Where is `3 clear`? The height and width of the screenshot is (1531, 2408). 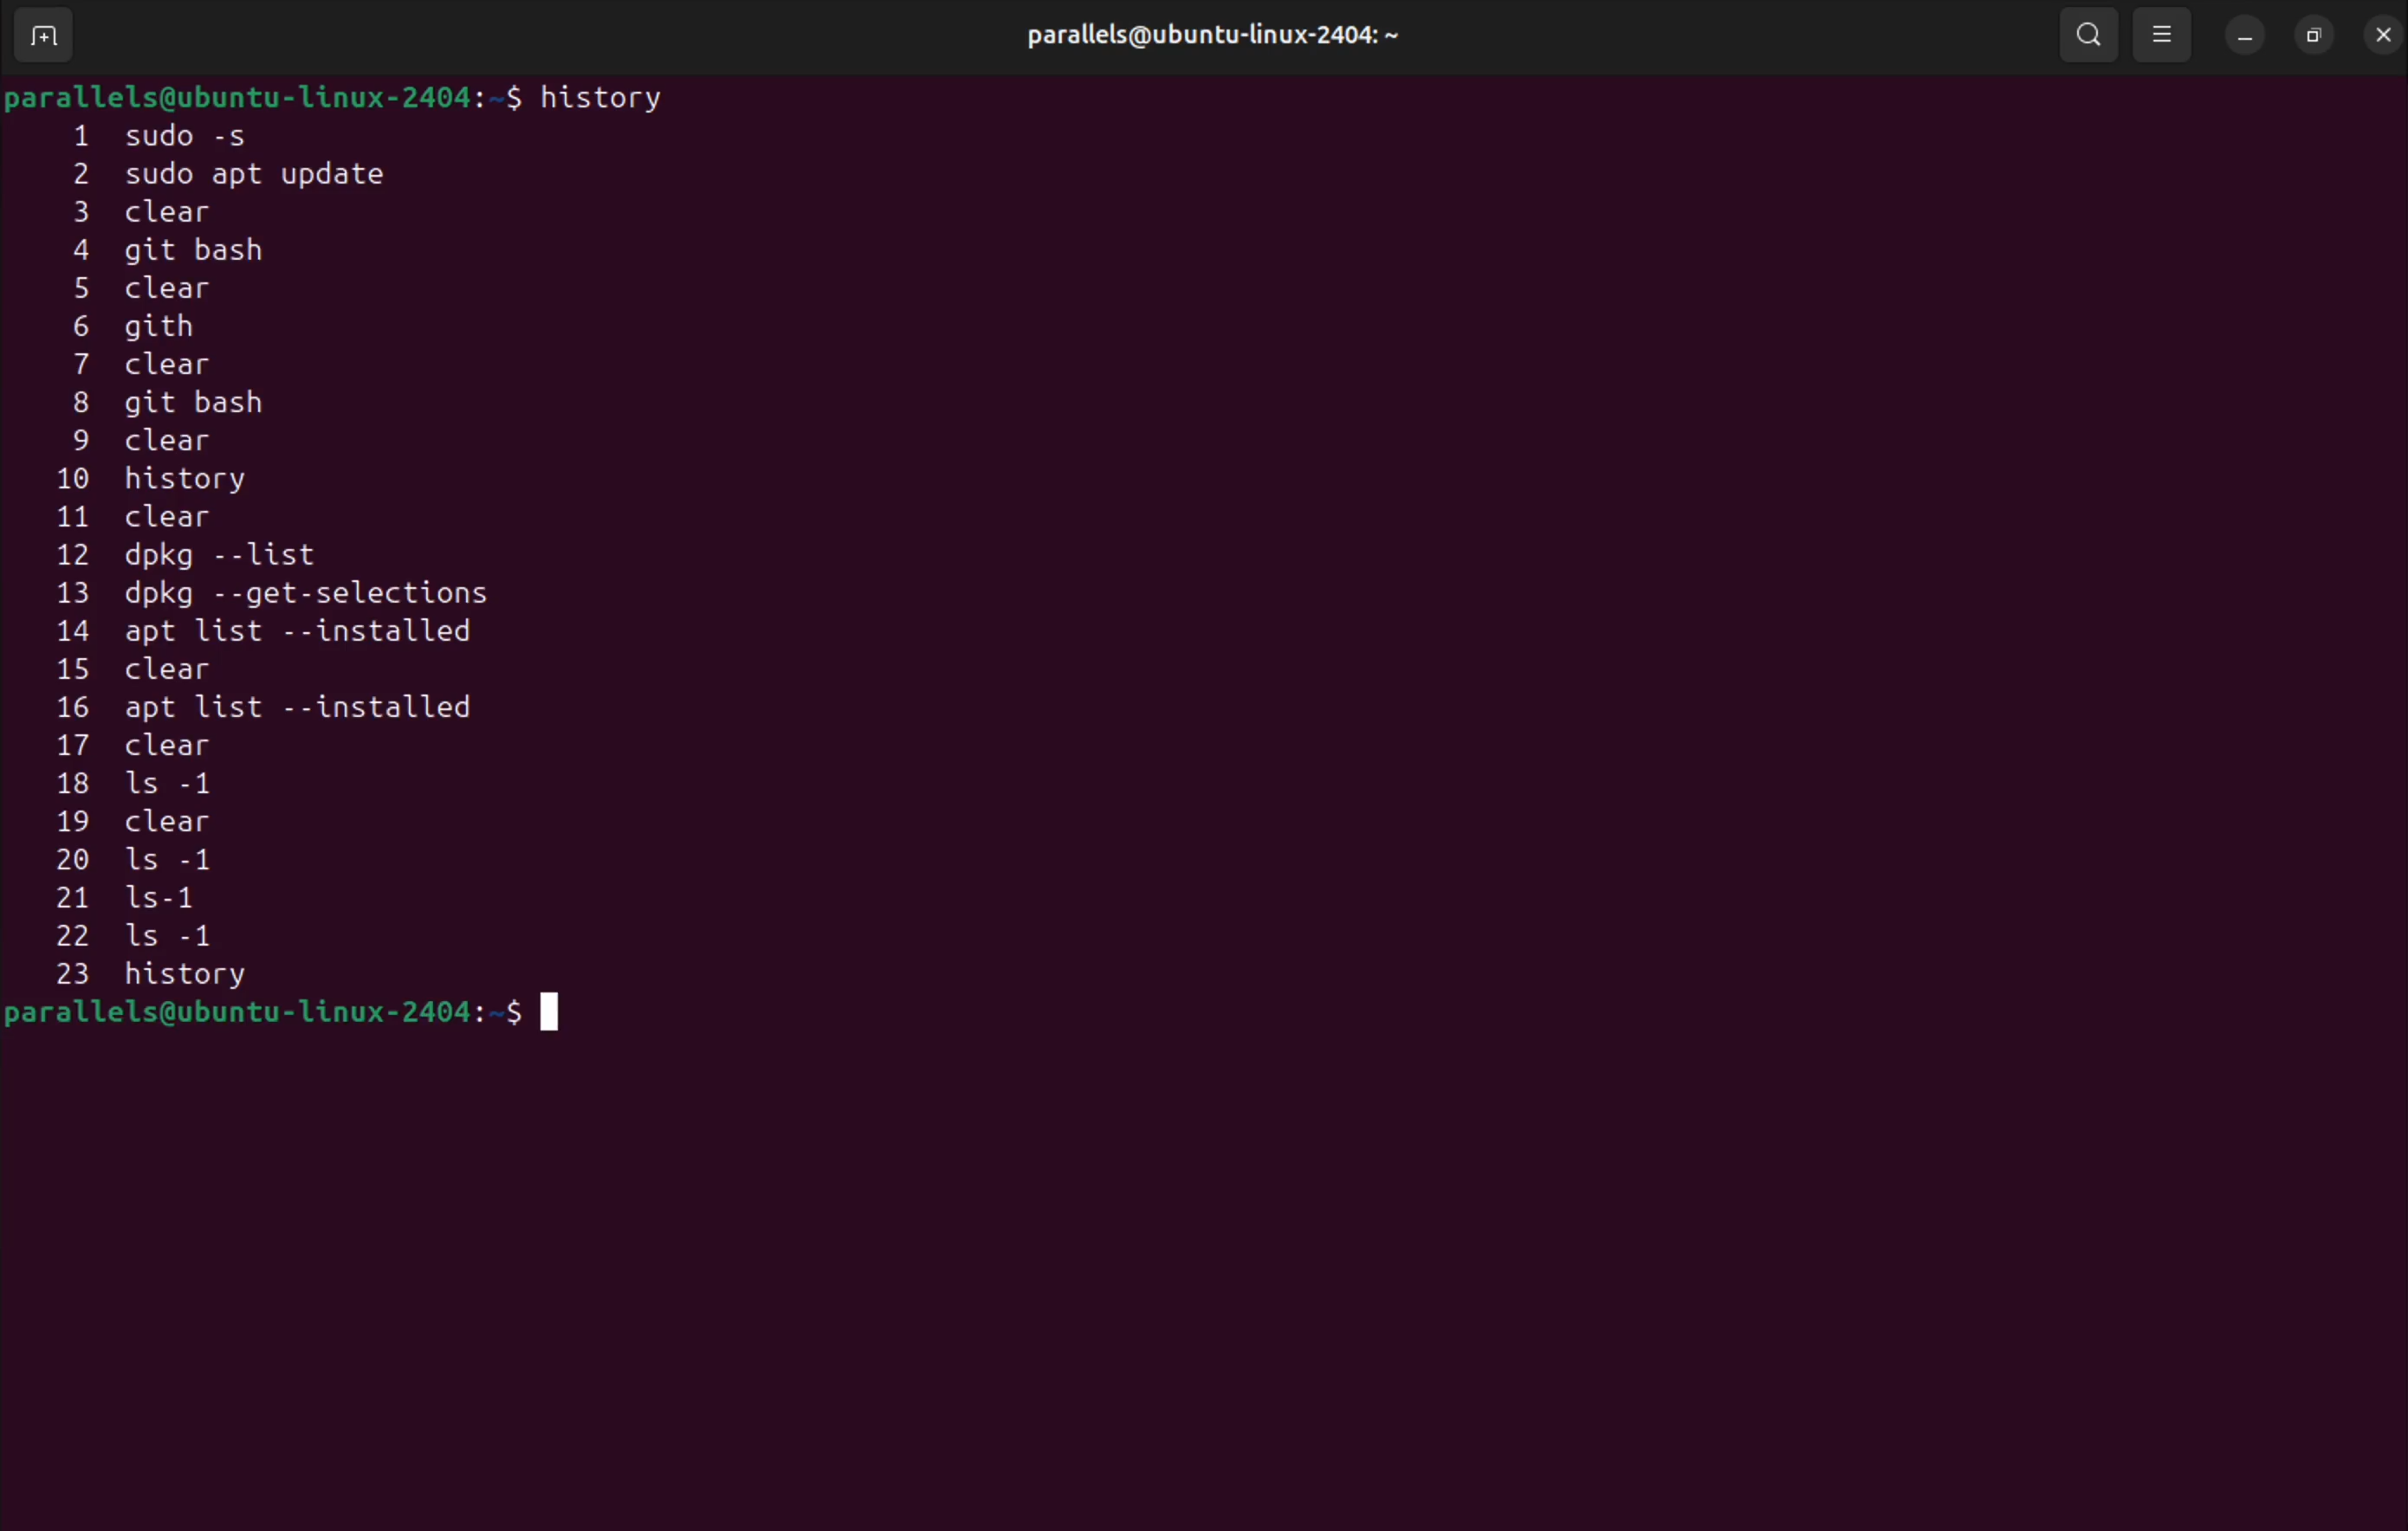 3 clear is located at coordinates (192, 211).